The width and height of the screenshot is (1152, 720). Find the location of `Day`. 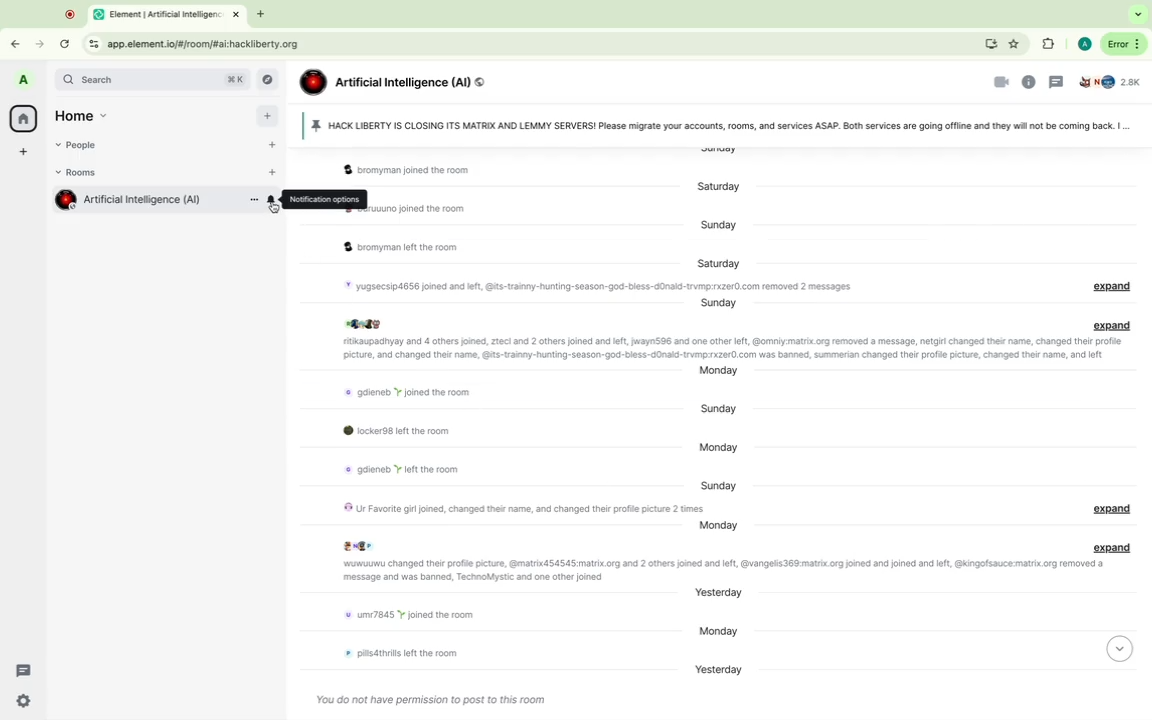

Day is located at coordinates (719, 372).